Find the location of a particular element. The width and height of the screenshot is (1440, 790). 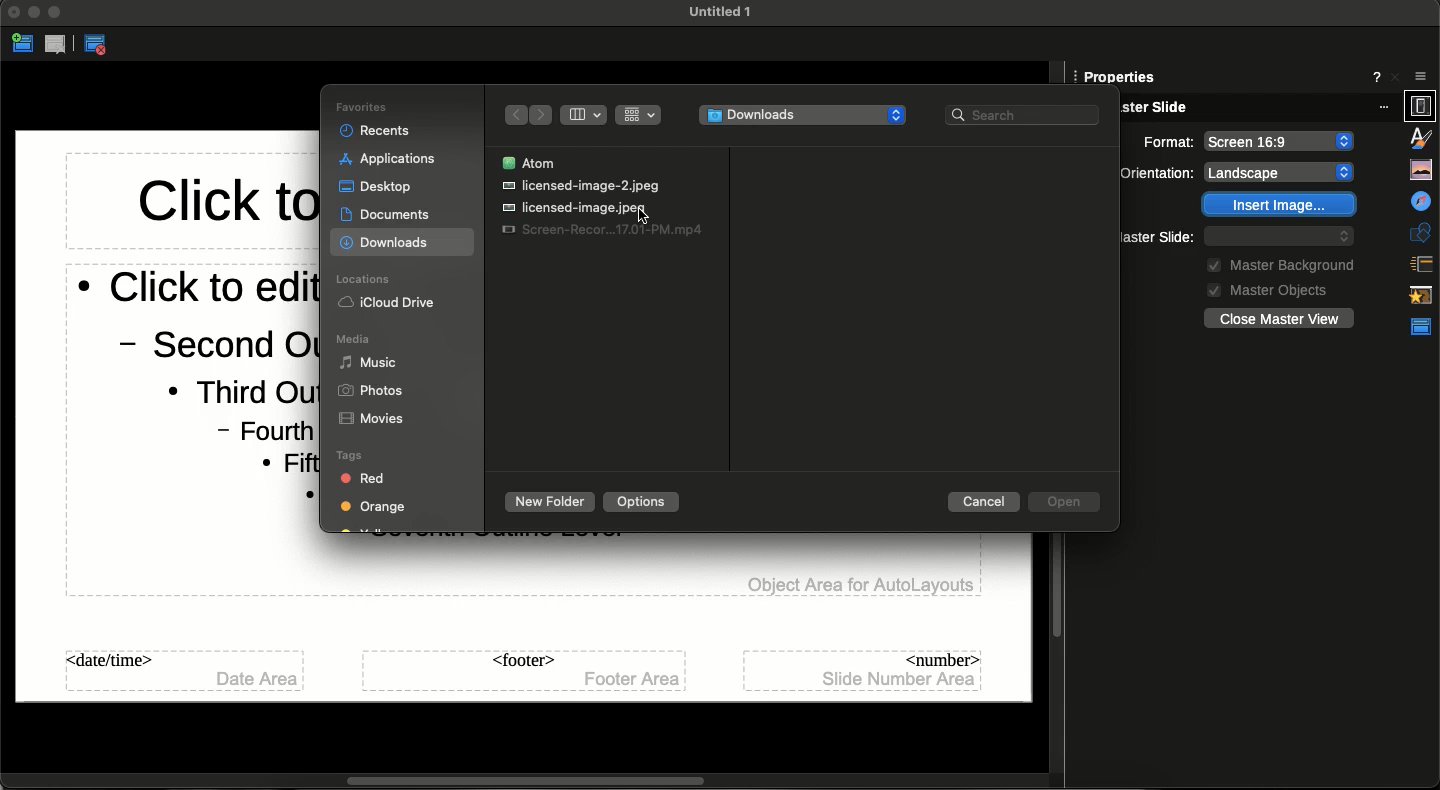

Cancel is located at coordinates (983, 503).